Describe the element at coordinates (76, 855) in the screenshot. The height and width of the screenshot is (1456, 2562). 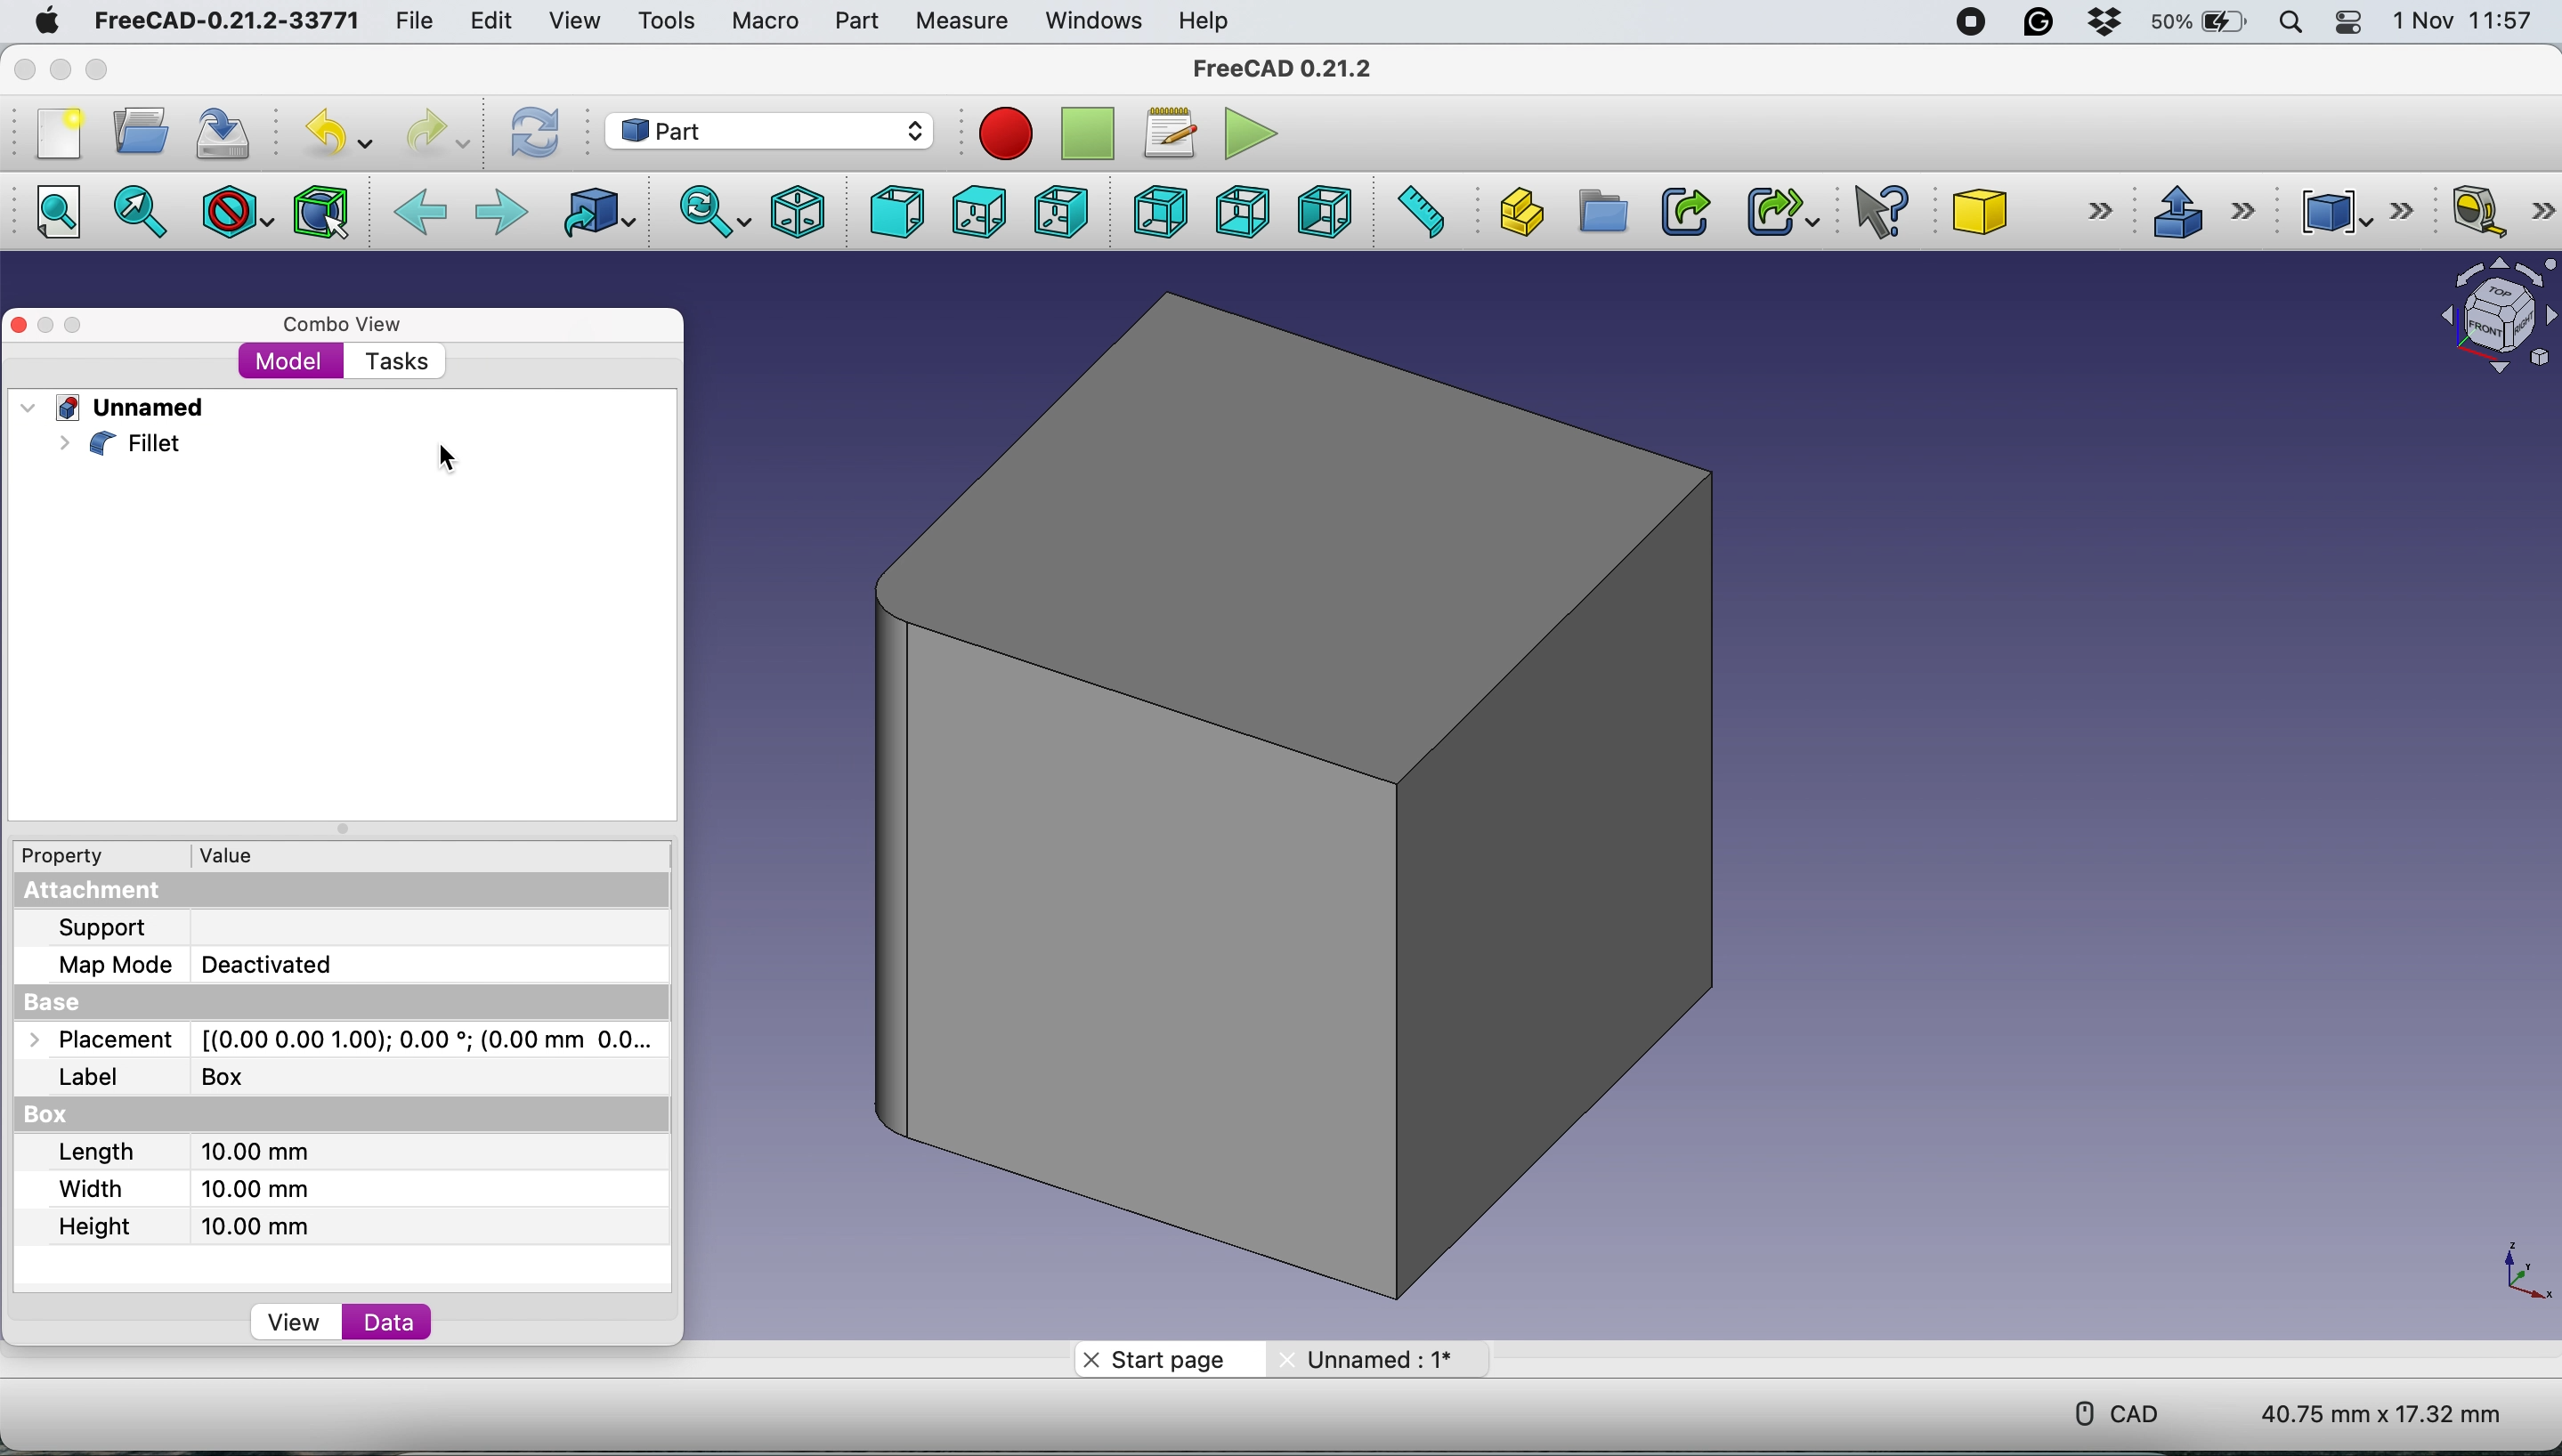
I see `property` at that location.